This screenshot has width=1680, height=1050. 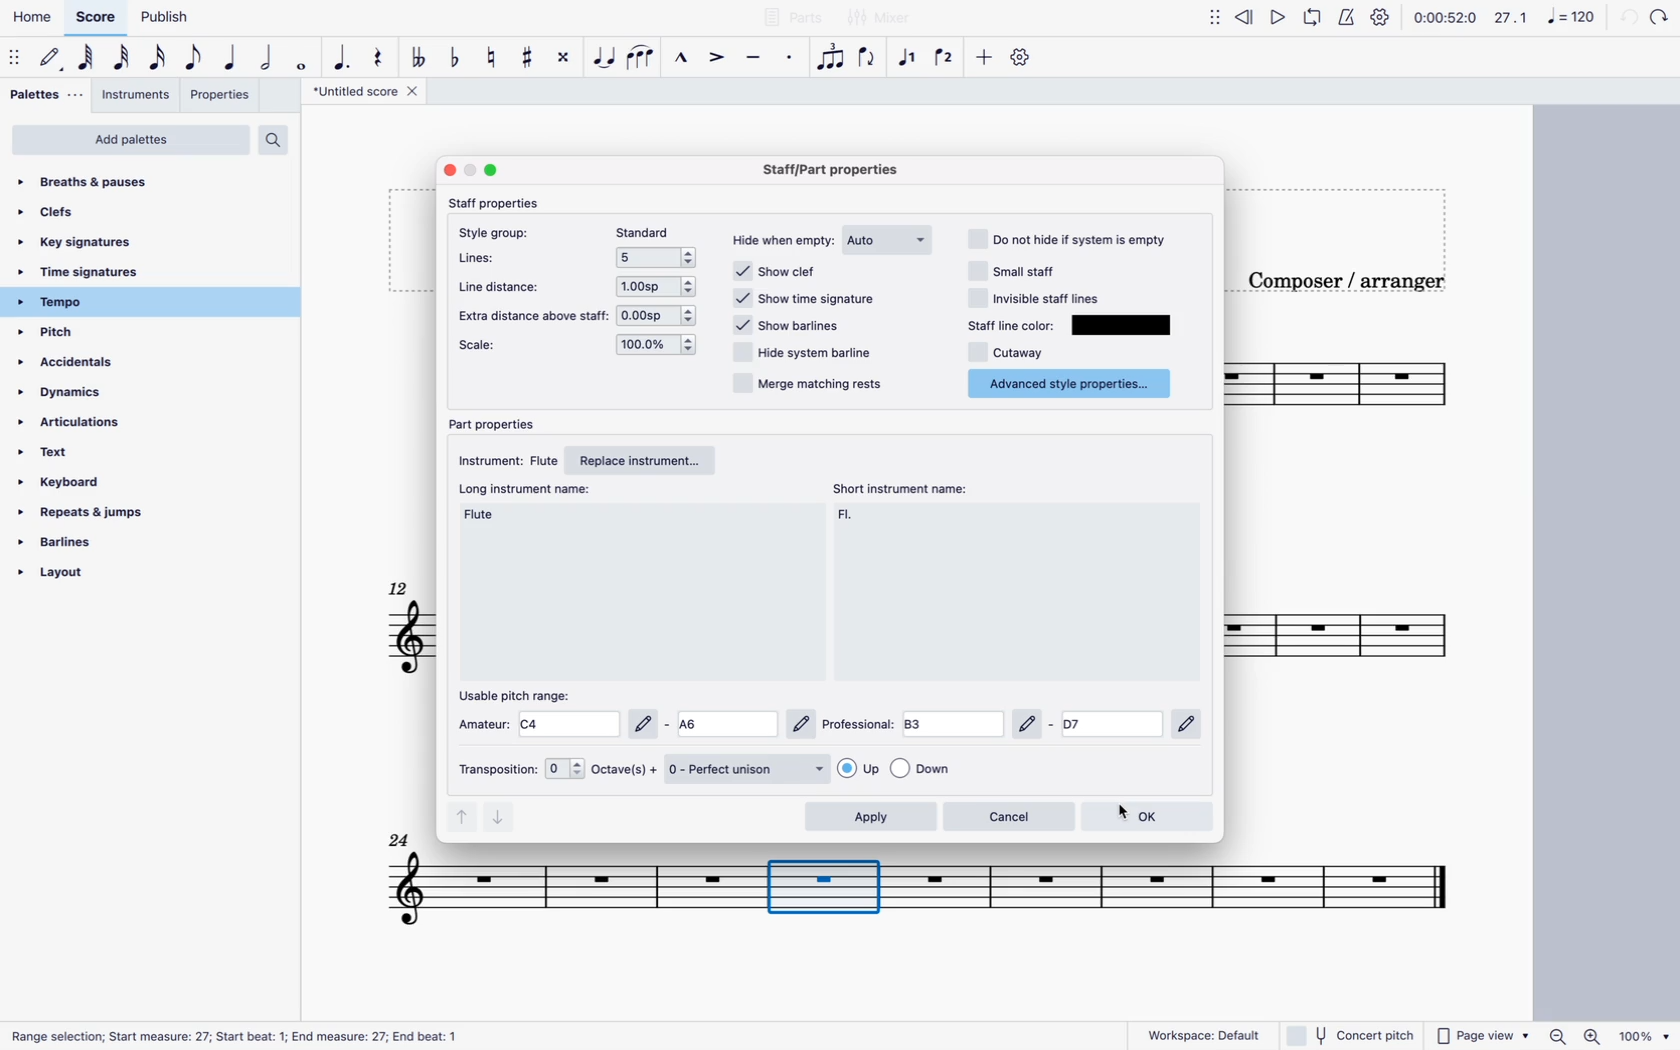 I want to click on settings, so click(x=1023, y=59).